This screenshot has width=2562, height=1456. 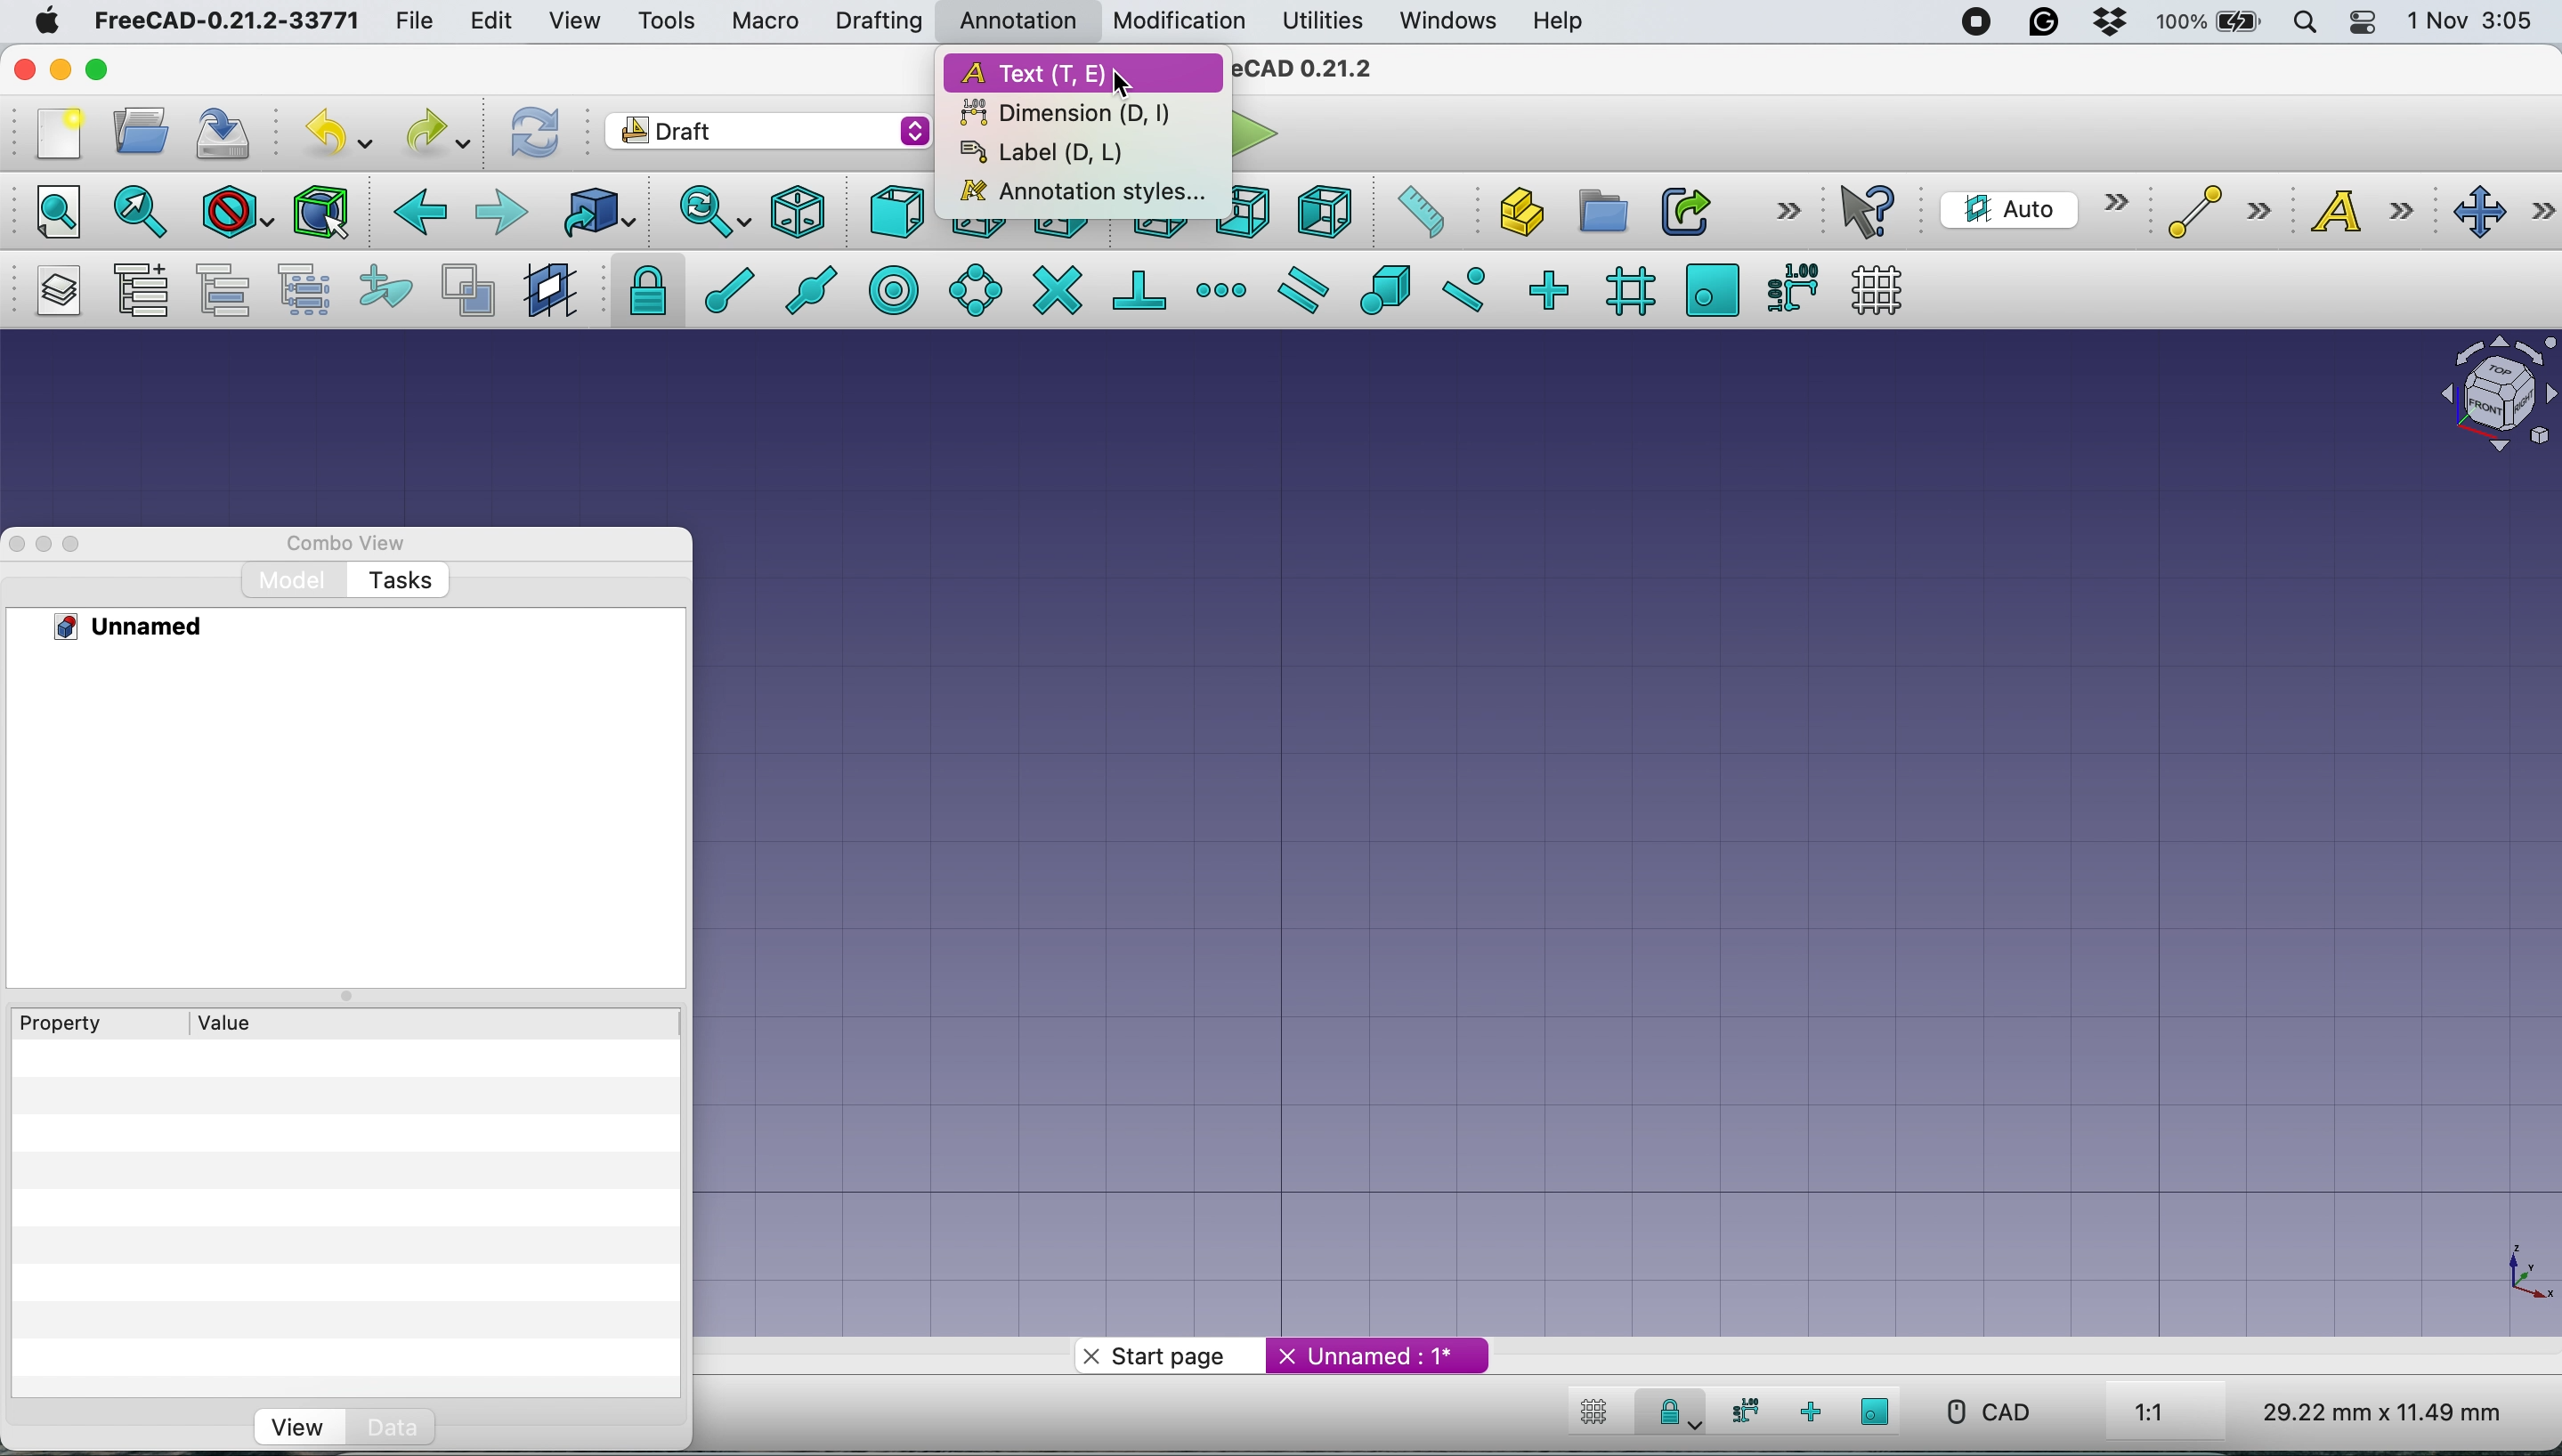 What do you see at coordinates (891, 295) in the screenshot?
I see `snap center` at bounding box center [891, 295].